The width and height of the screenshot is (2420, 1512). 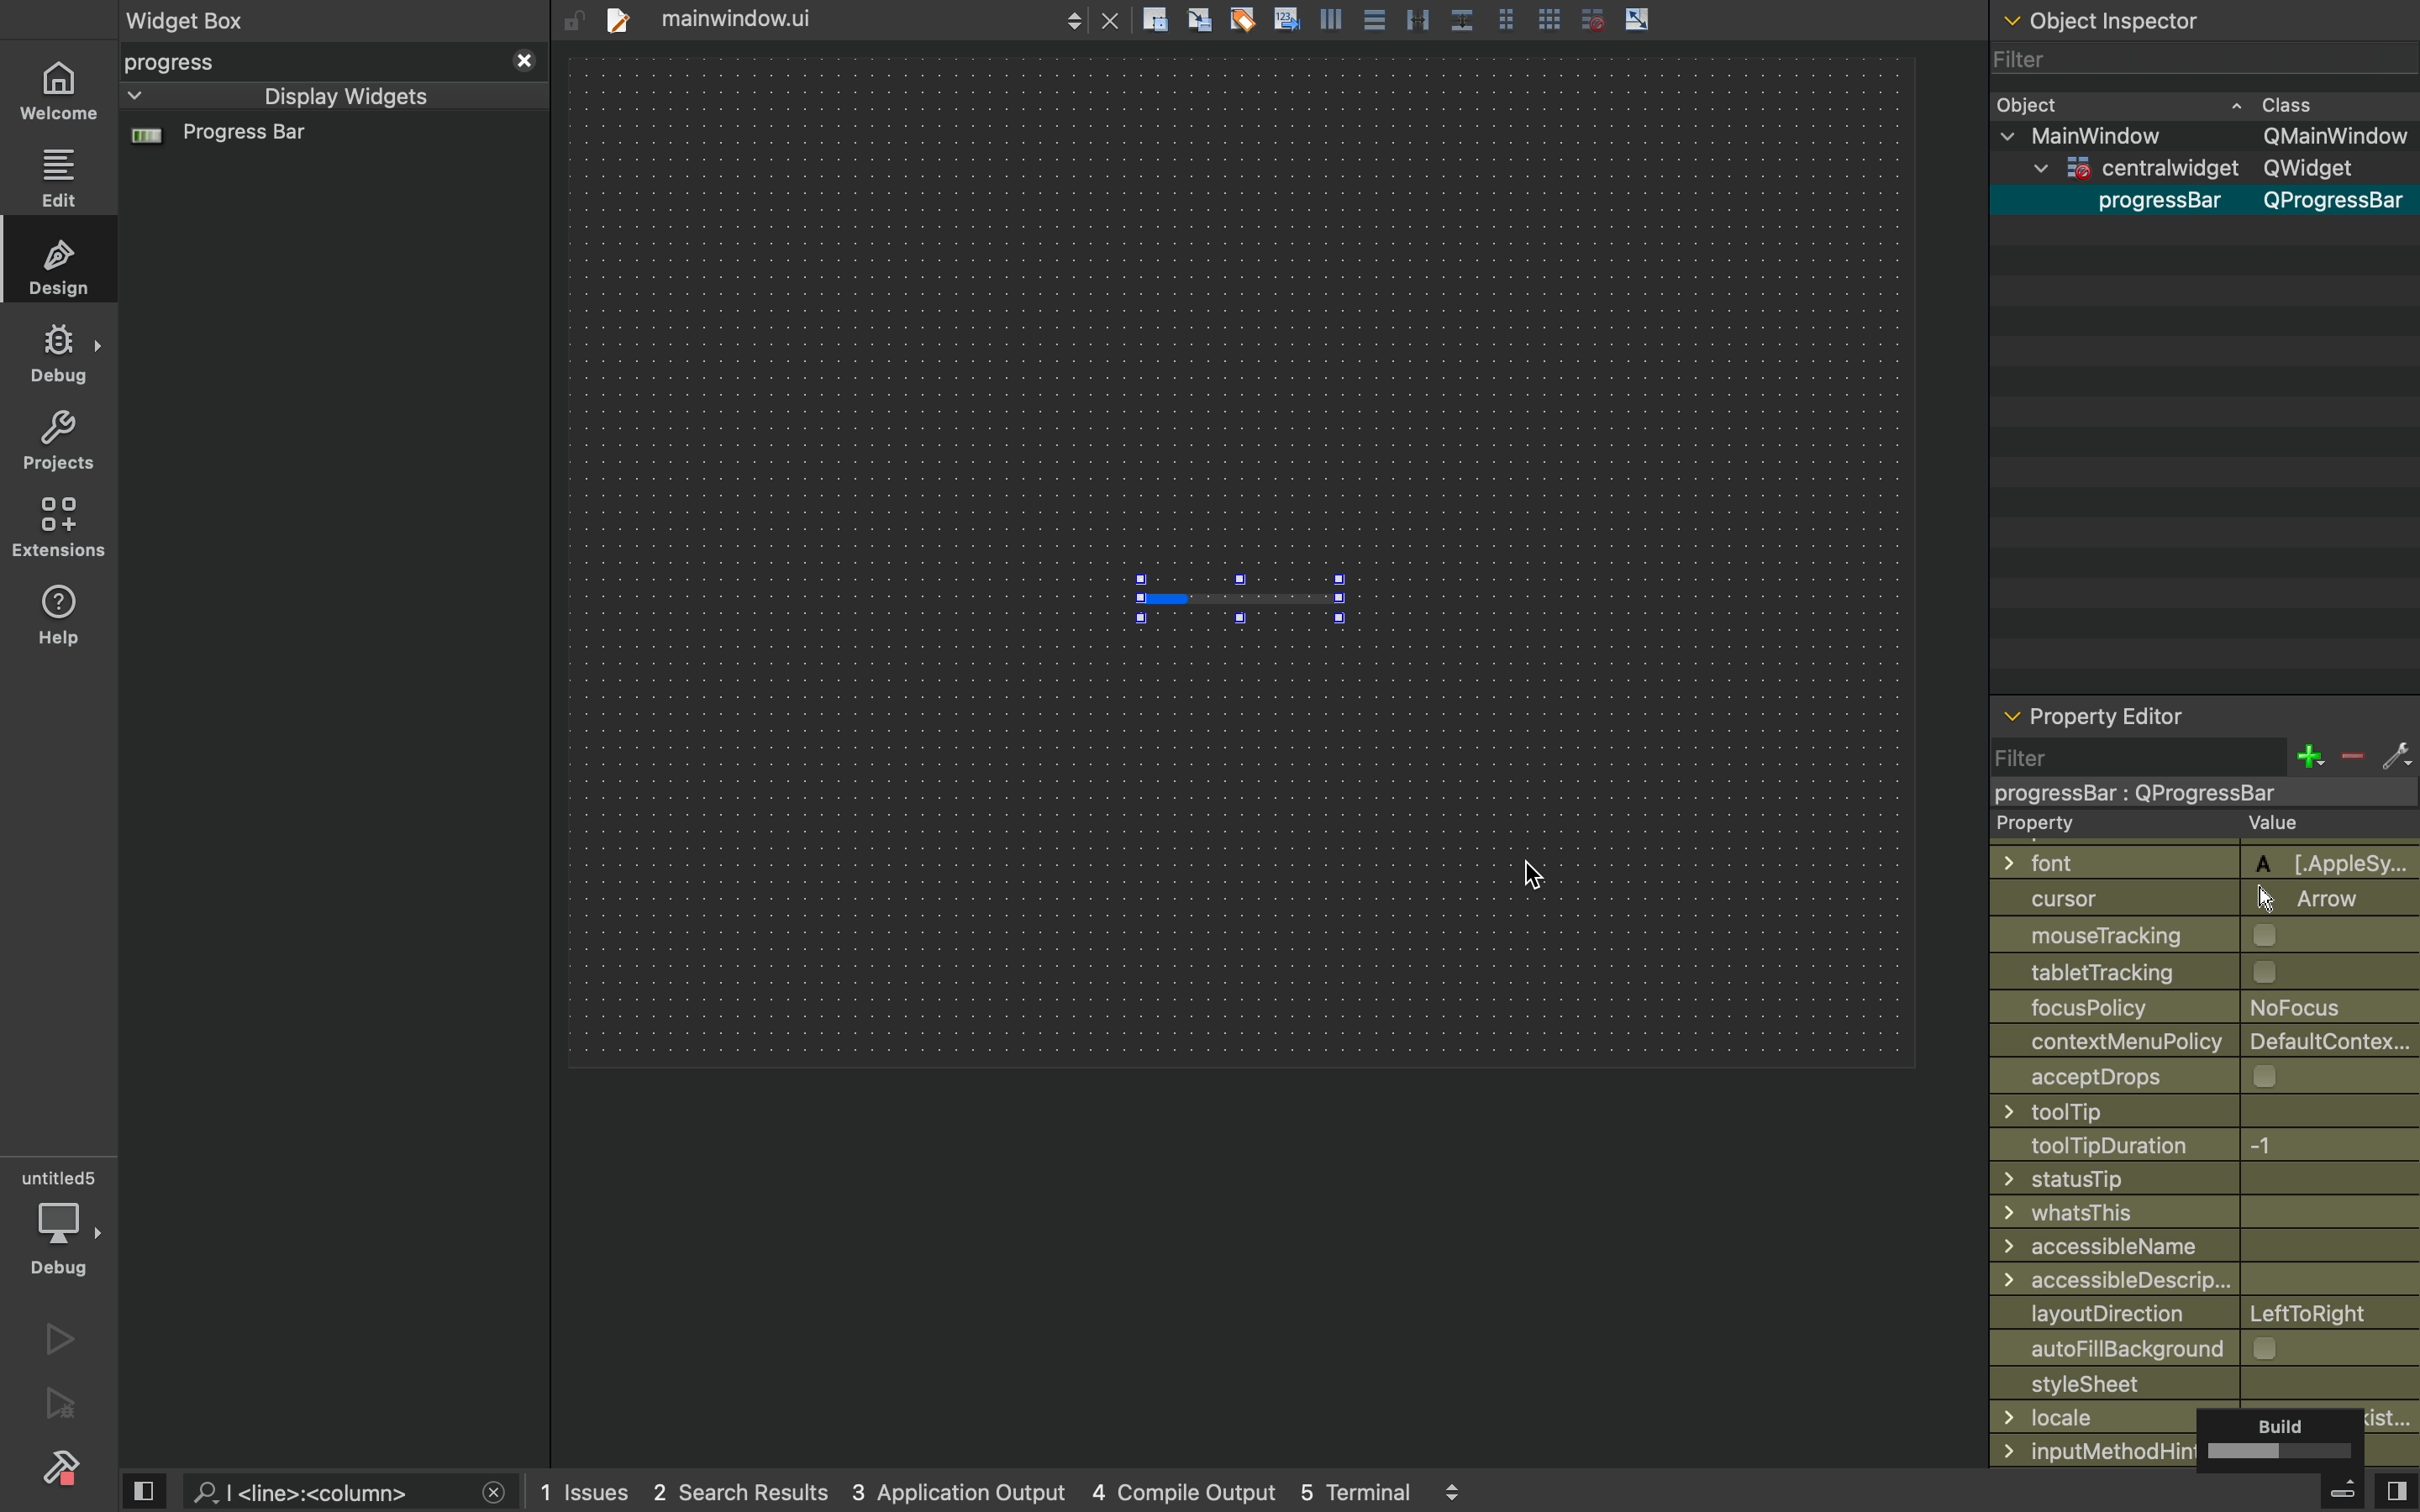 I want to click on stylesheet, so click(x=2205, y=1382).